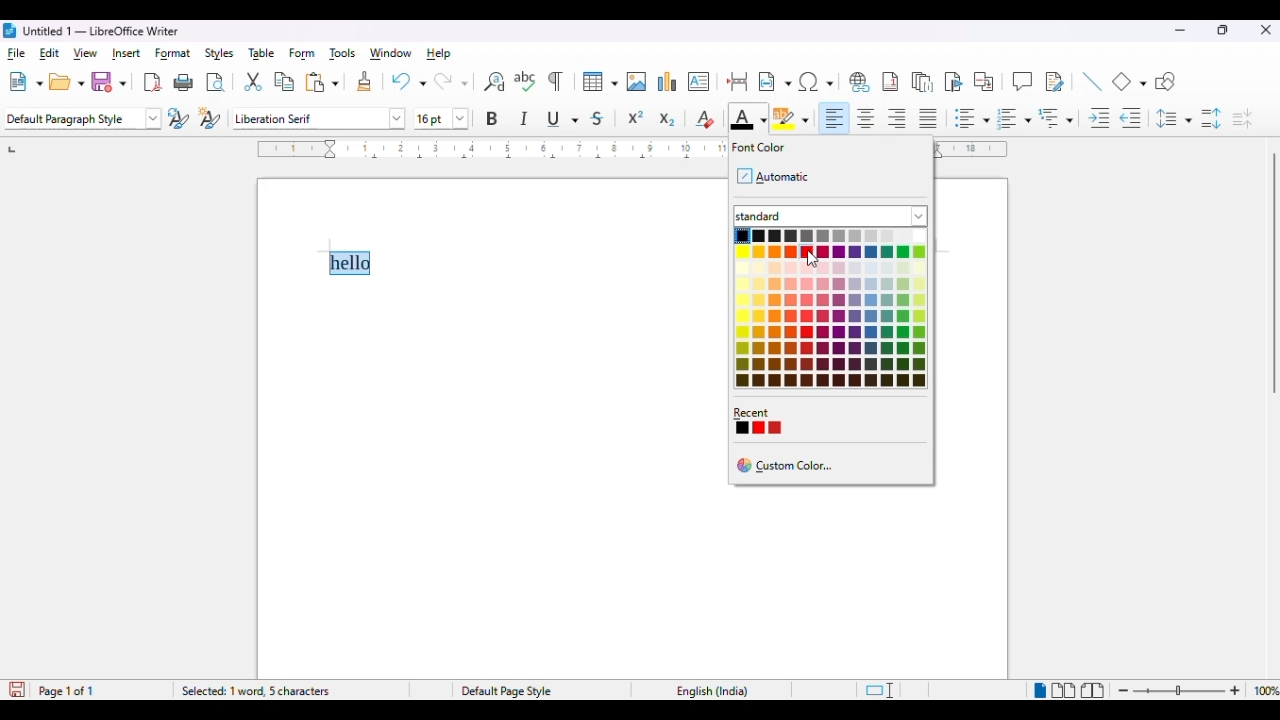  I want to click on multi-page view, so click(1064, 690).